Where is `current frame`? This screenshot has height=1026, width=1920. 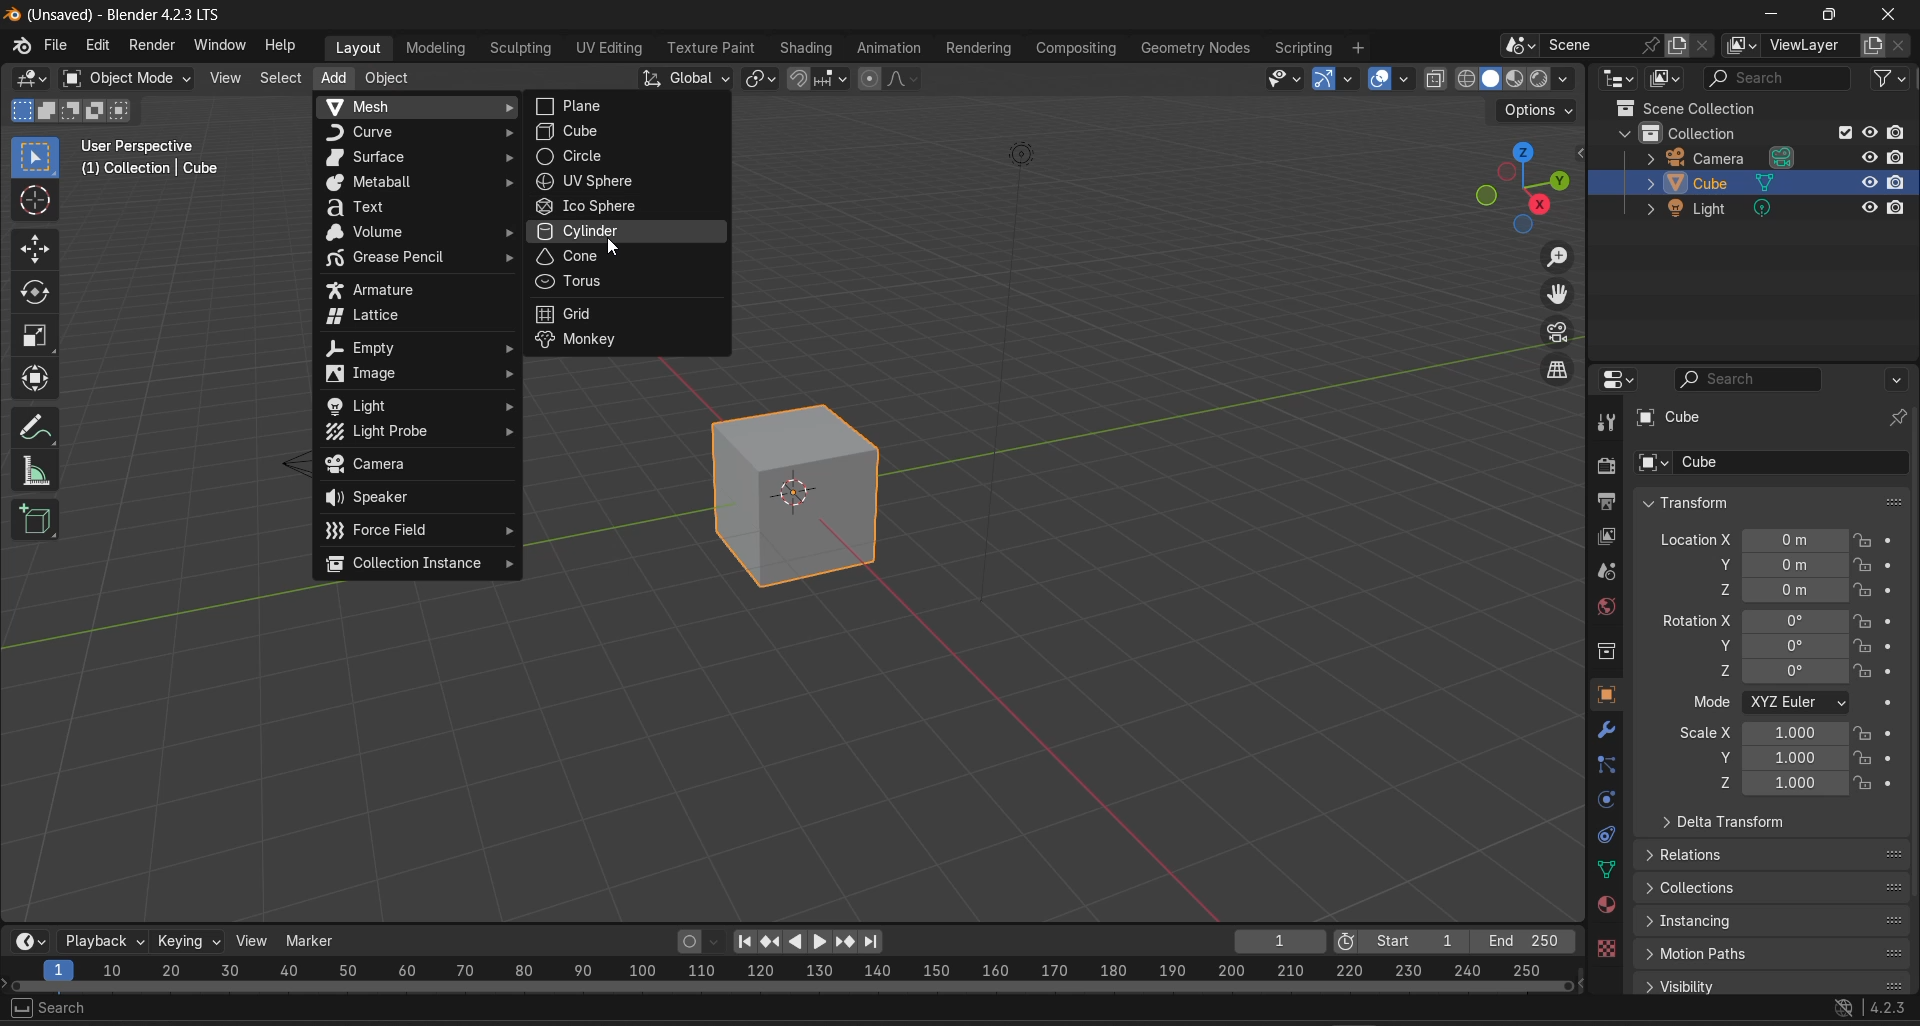 current frame is located at coordinates (1281, 939).